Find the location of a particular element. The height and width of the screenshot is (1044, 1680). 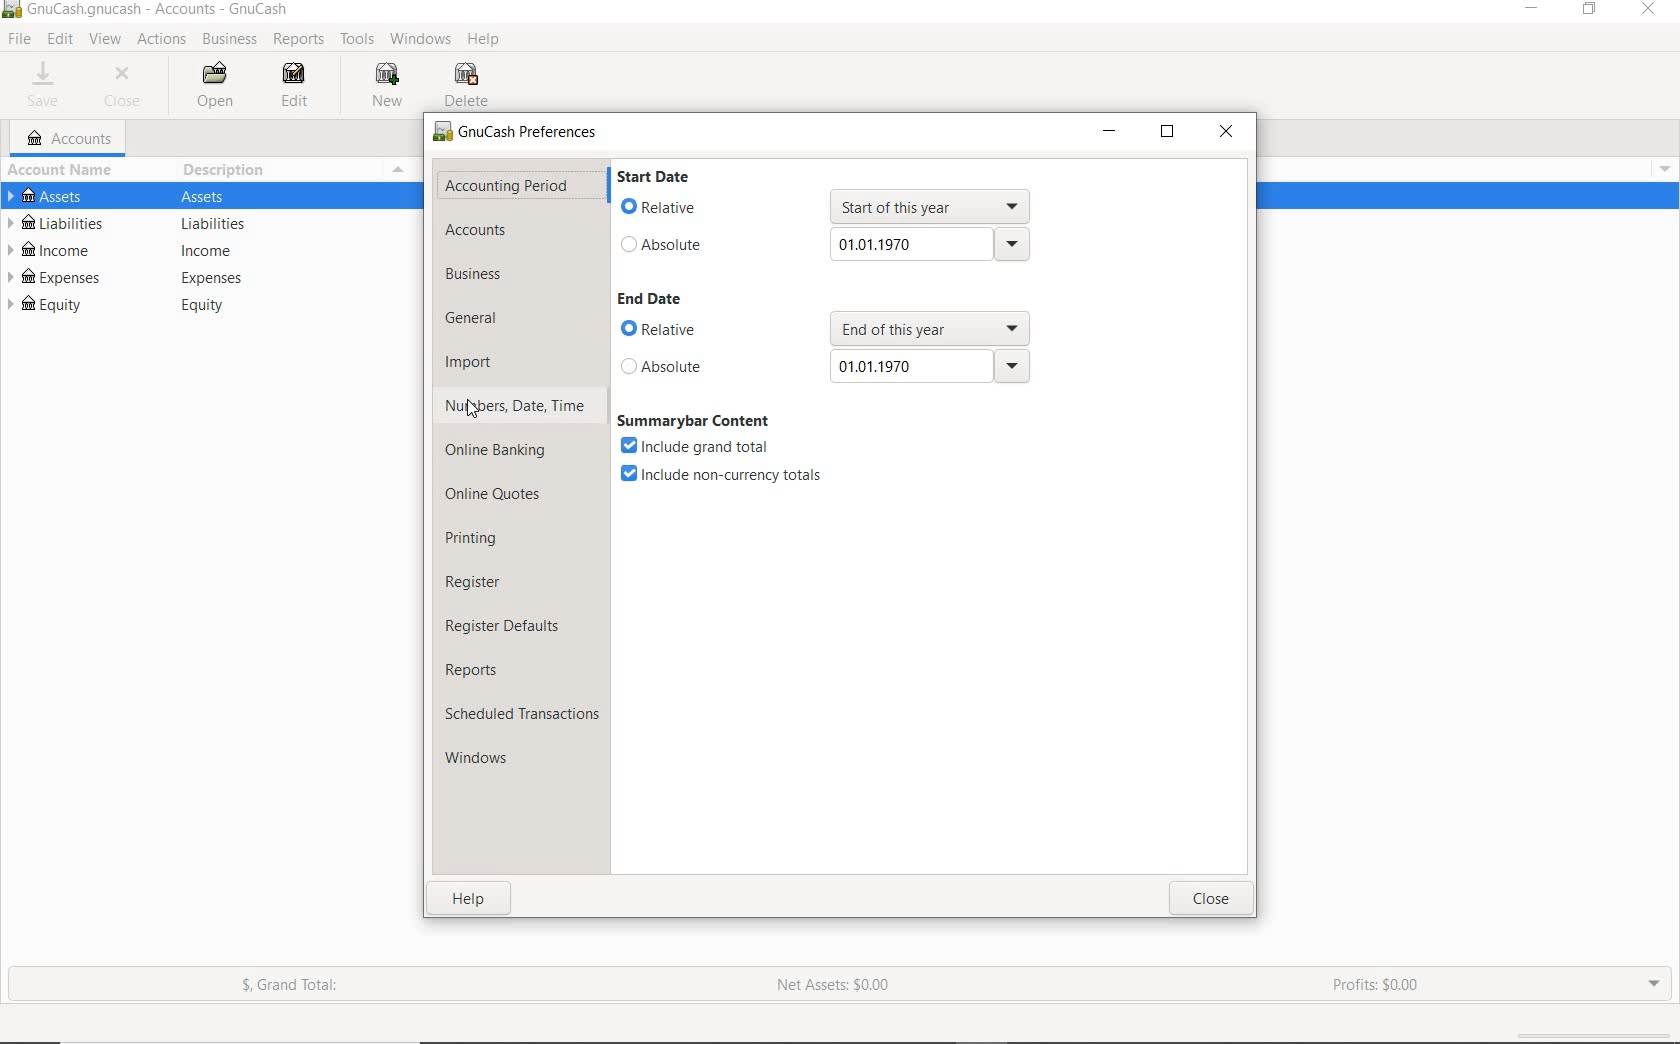

absolute is located at coordinates (663, 245).